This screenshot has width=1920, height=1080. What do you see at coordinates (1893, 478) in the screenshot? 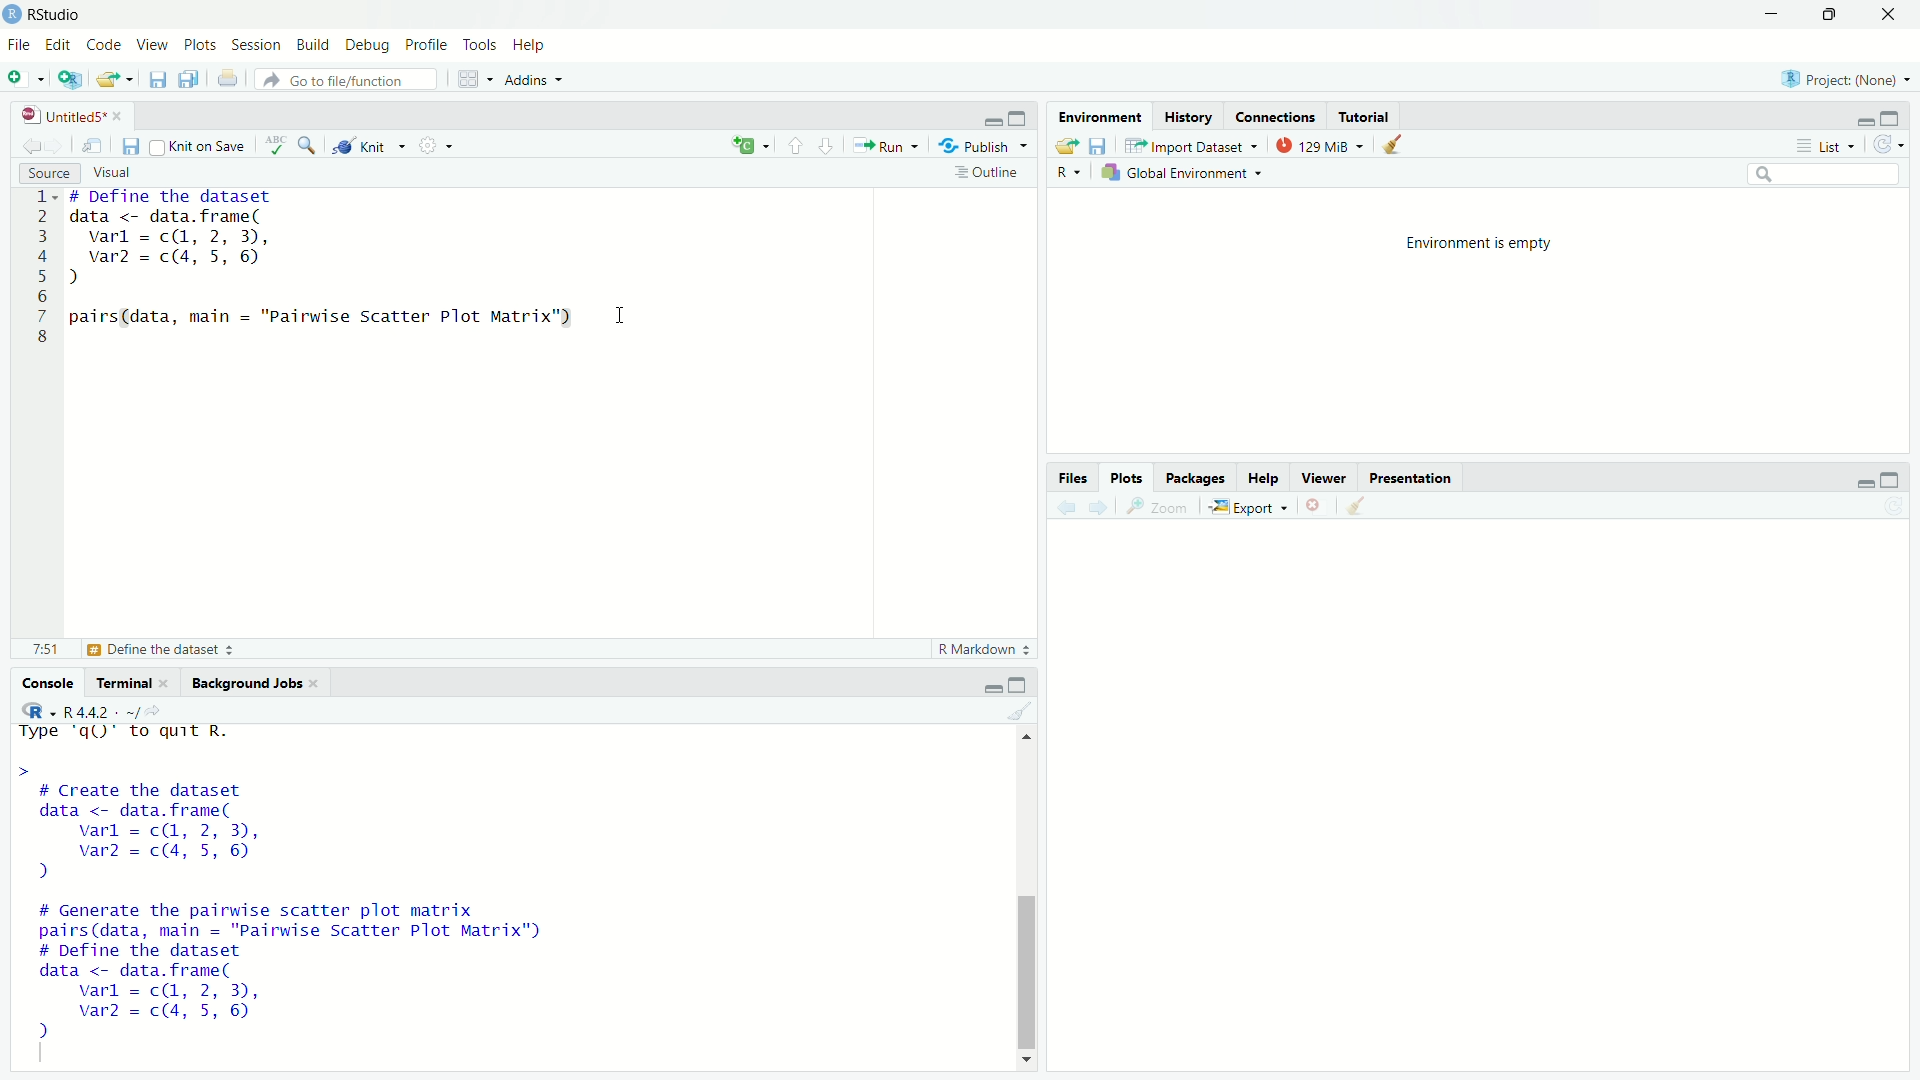
I see `Maximize` at bounding box center [1893, 478].